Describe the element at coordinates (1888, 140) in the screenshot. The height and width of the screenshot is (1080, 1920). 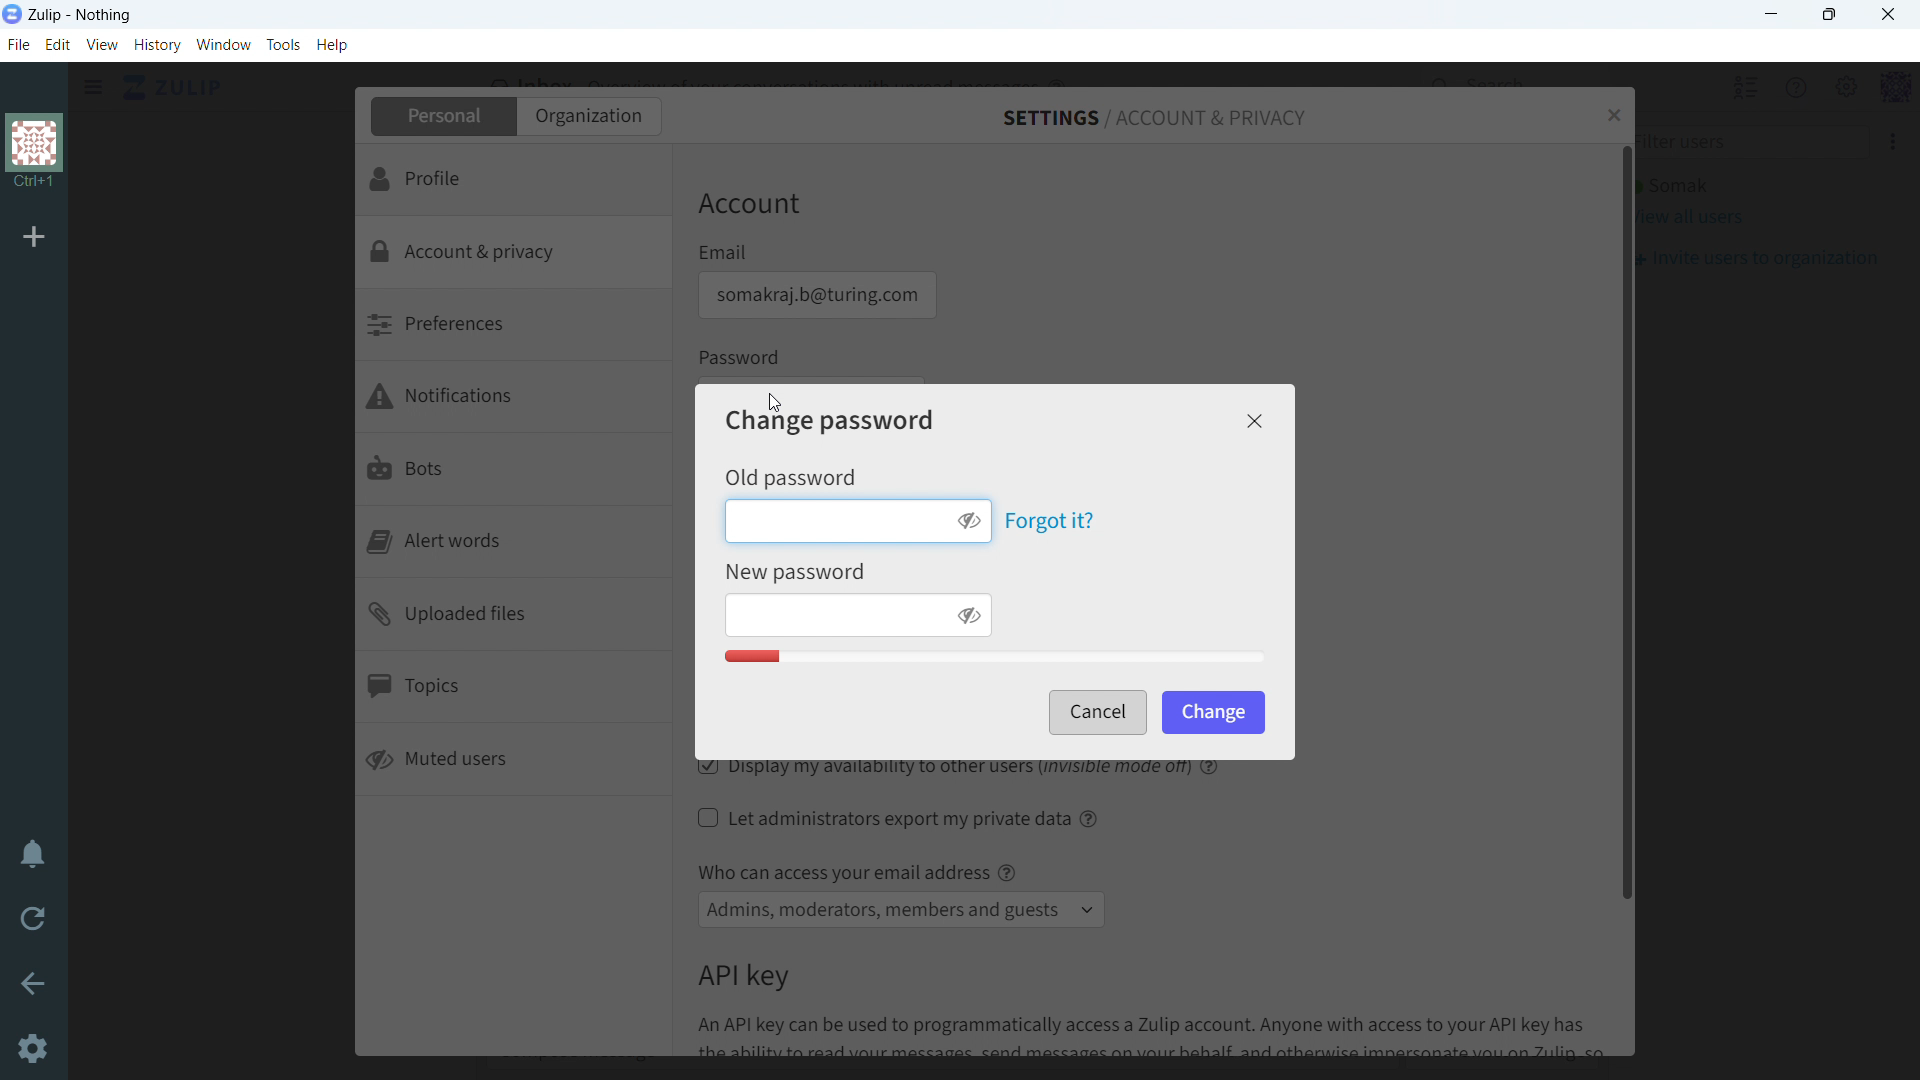
I see `More` at that location.